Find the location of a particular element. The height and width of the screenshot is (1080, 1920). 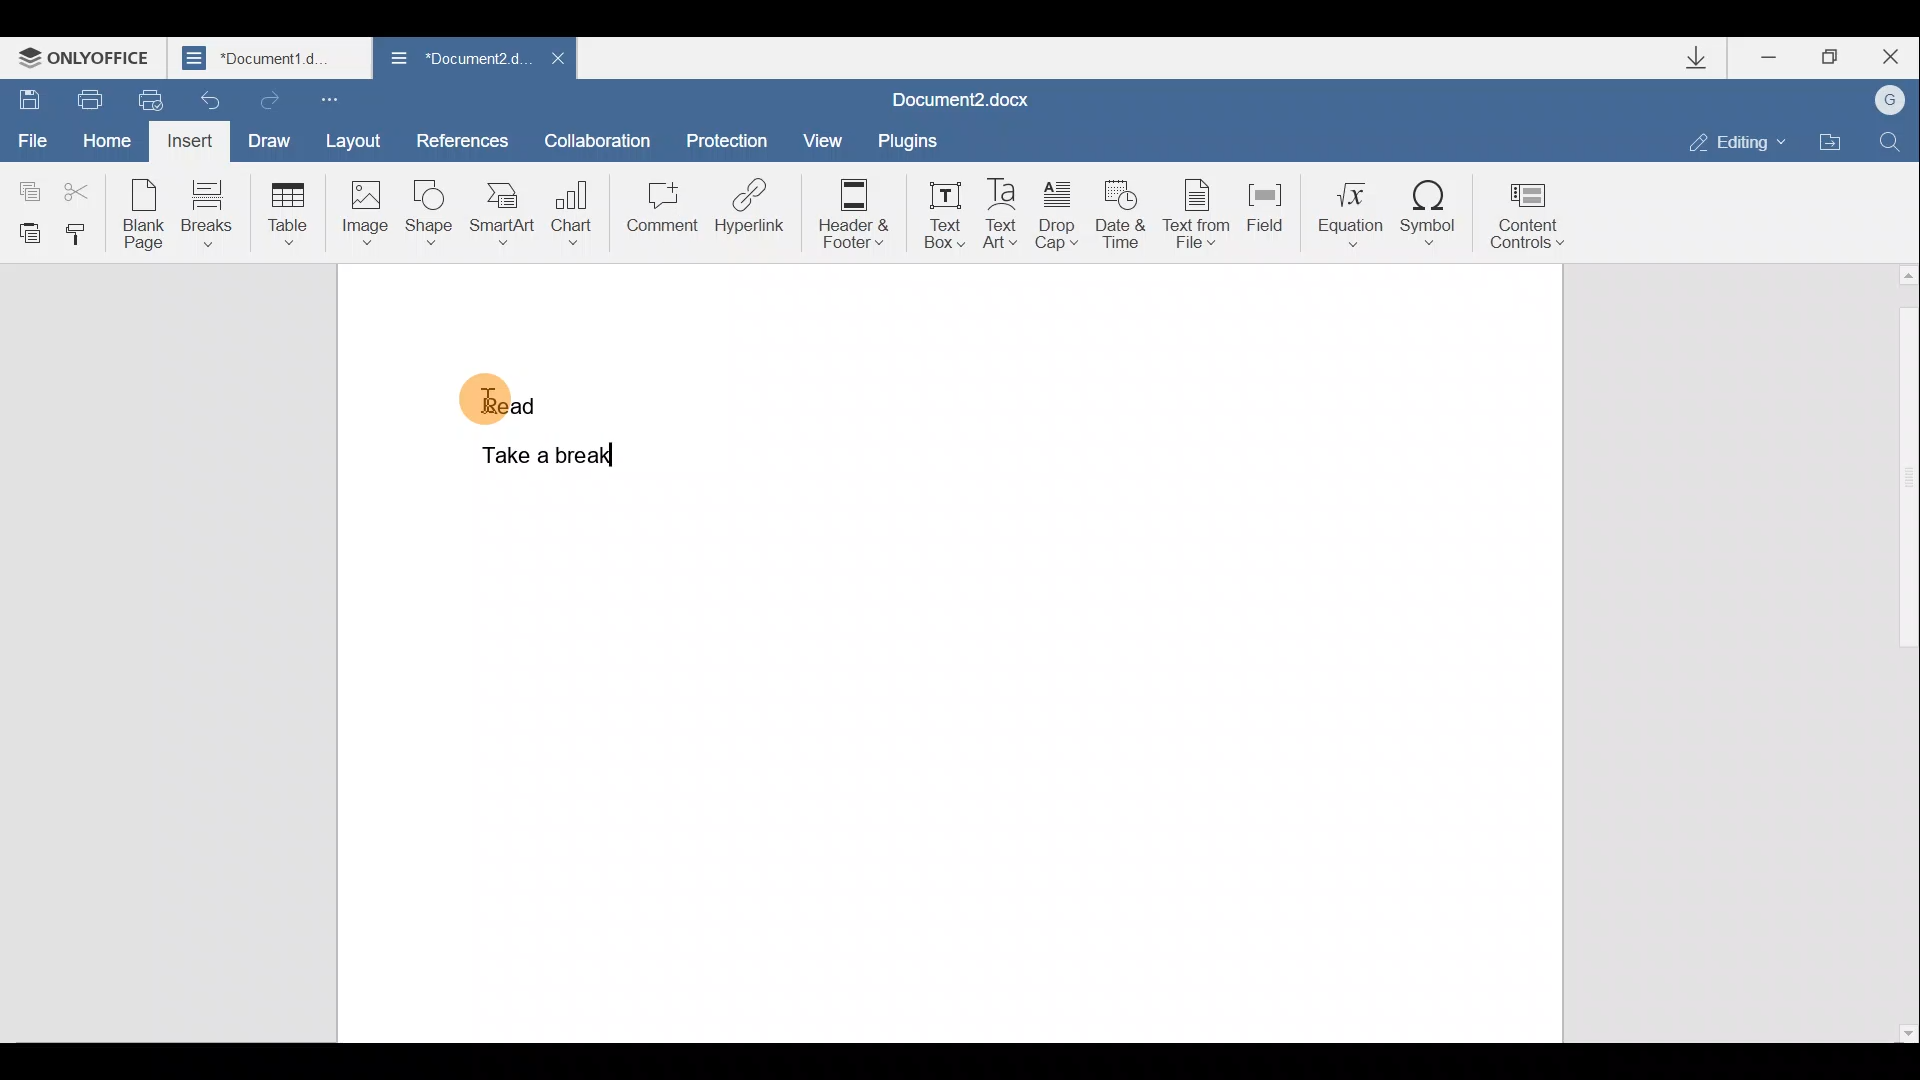

Open file location is located at coordinates (1831, 142).